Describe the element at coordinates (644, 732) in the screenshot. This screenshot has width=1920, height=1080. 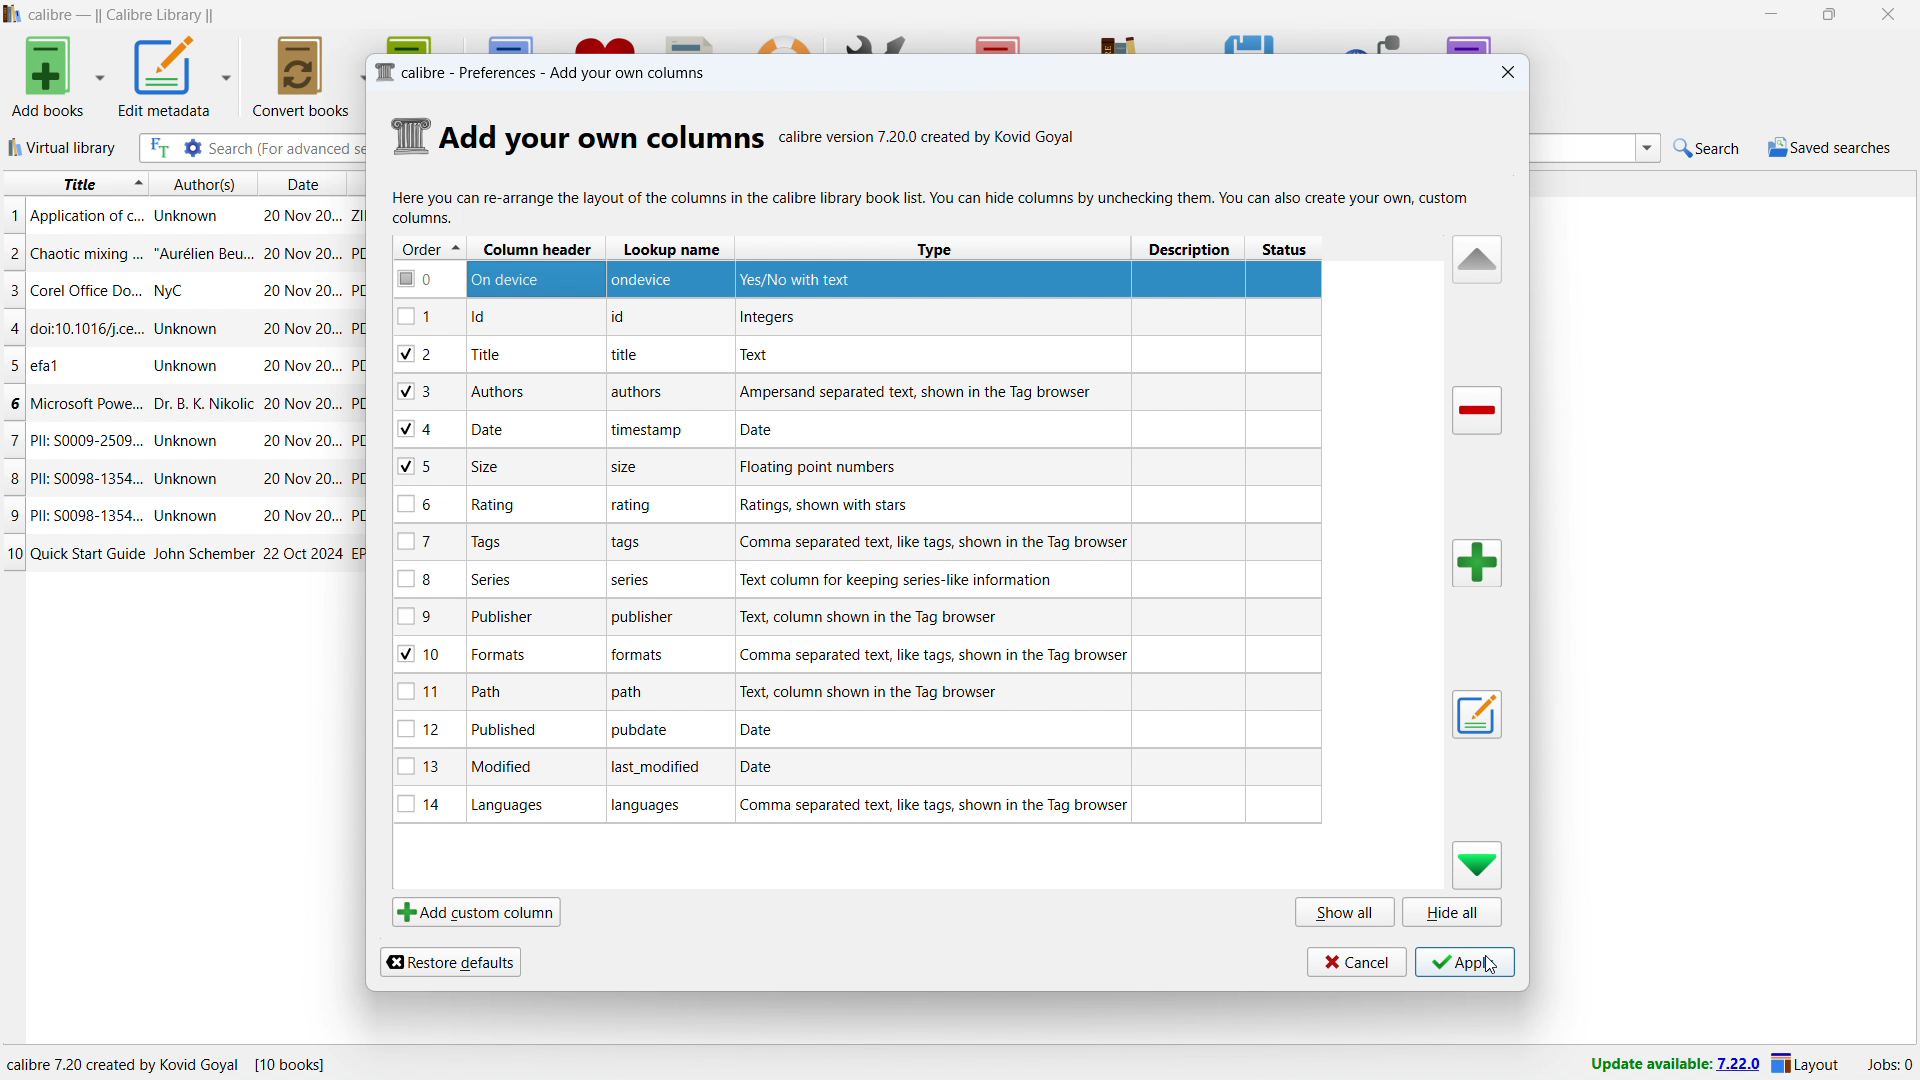
I see `pubdate` at that location.